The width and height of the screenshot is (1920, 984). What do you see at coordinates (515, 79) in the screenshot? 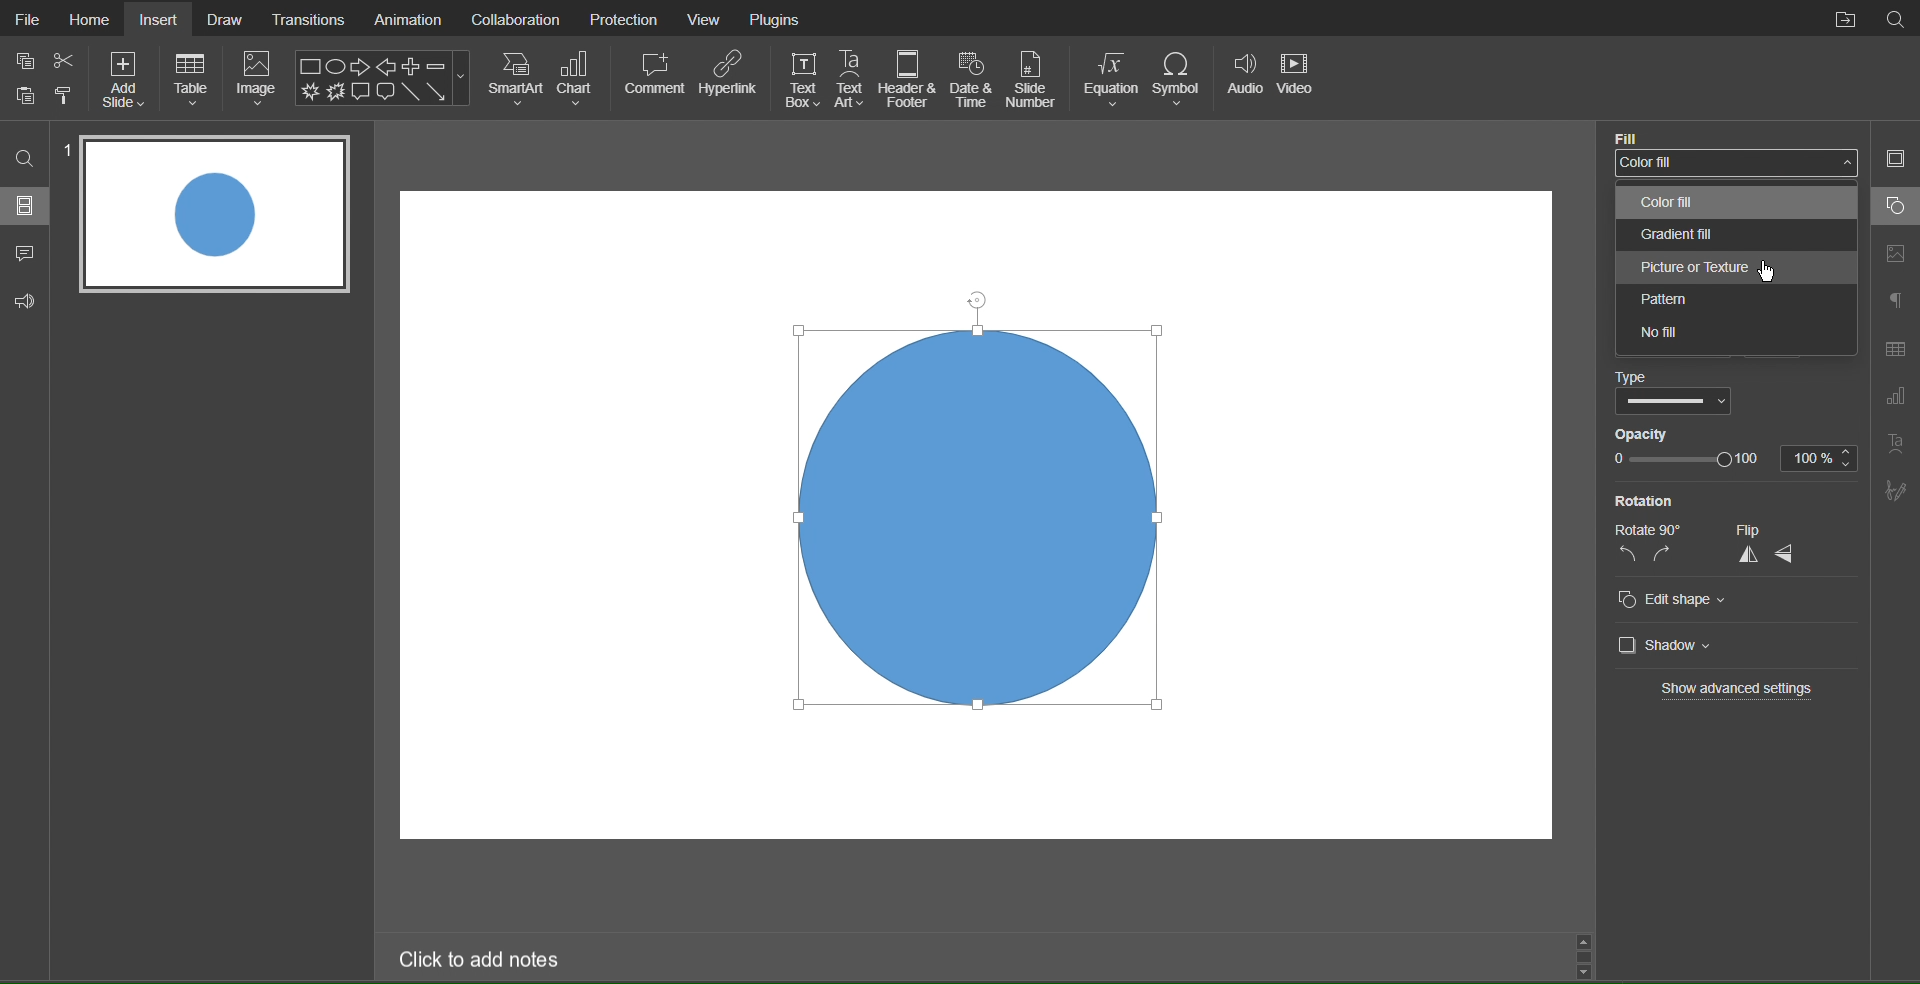
I see `SmartArt` at bounding box center [515, 79].